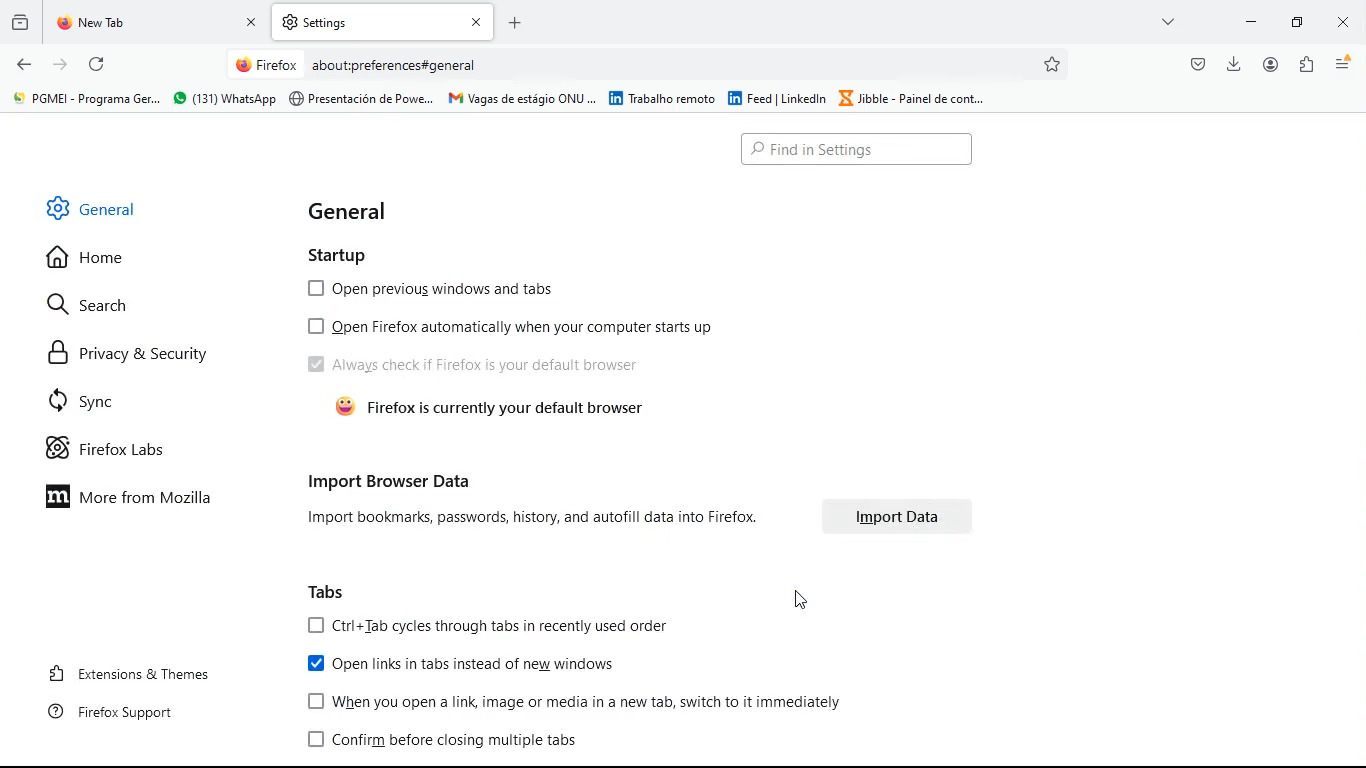 This screenshot has width=1366, height=768. I want to click on tab, so click(383, 22).